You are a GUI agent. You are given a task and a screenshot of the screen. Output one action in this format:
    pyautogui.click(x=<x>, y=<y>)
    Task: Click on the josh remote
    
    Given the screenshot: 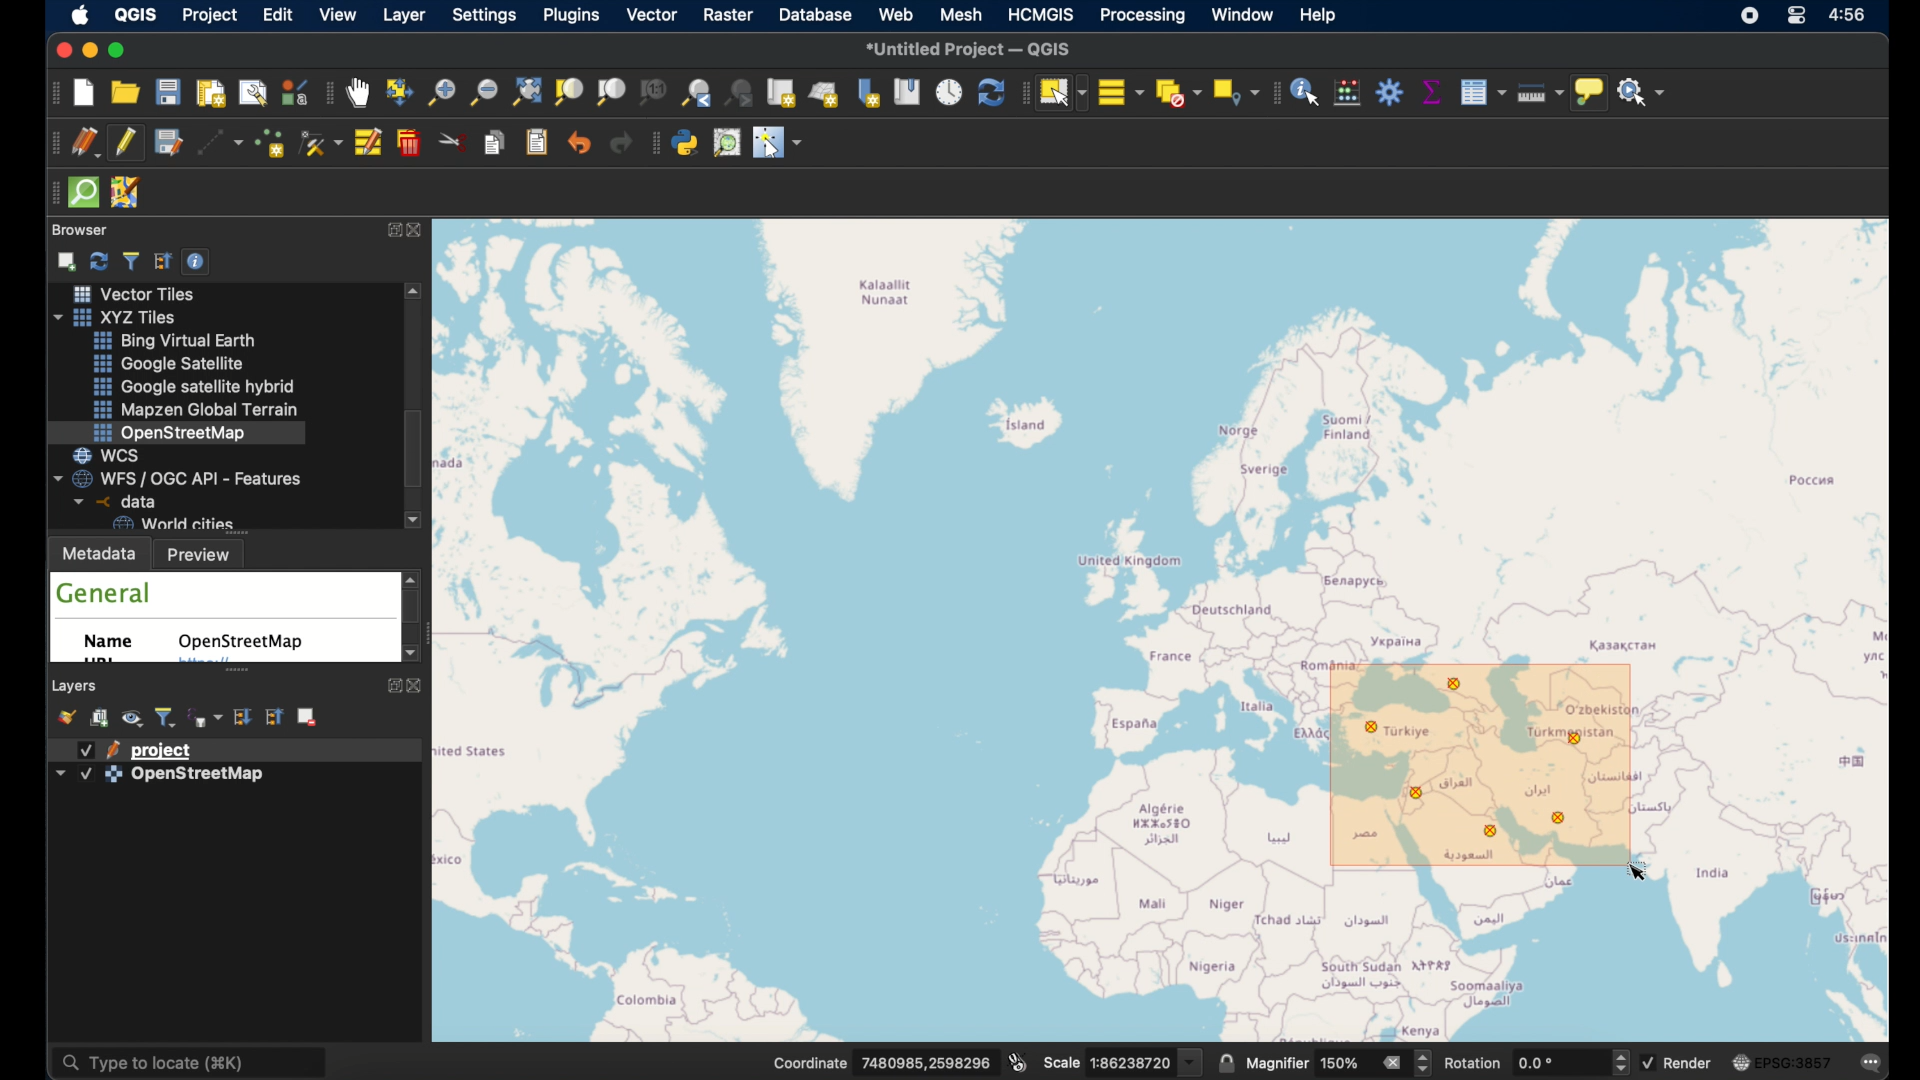 What is the action you would take?
    pyautogui.click(x=127, y=193)
    